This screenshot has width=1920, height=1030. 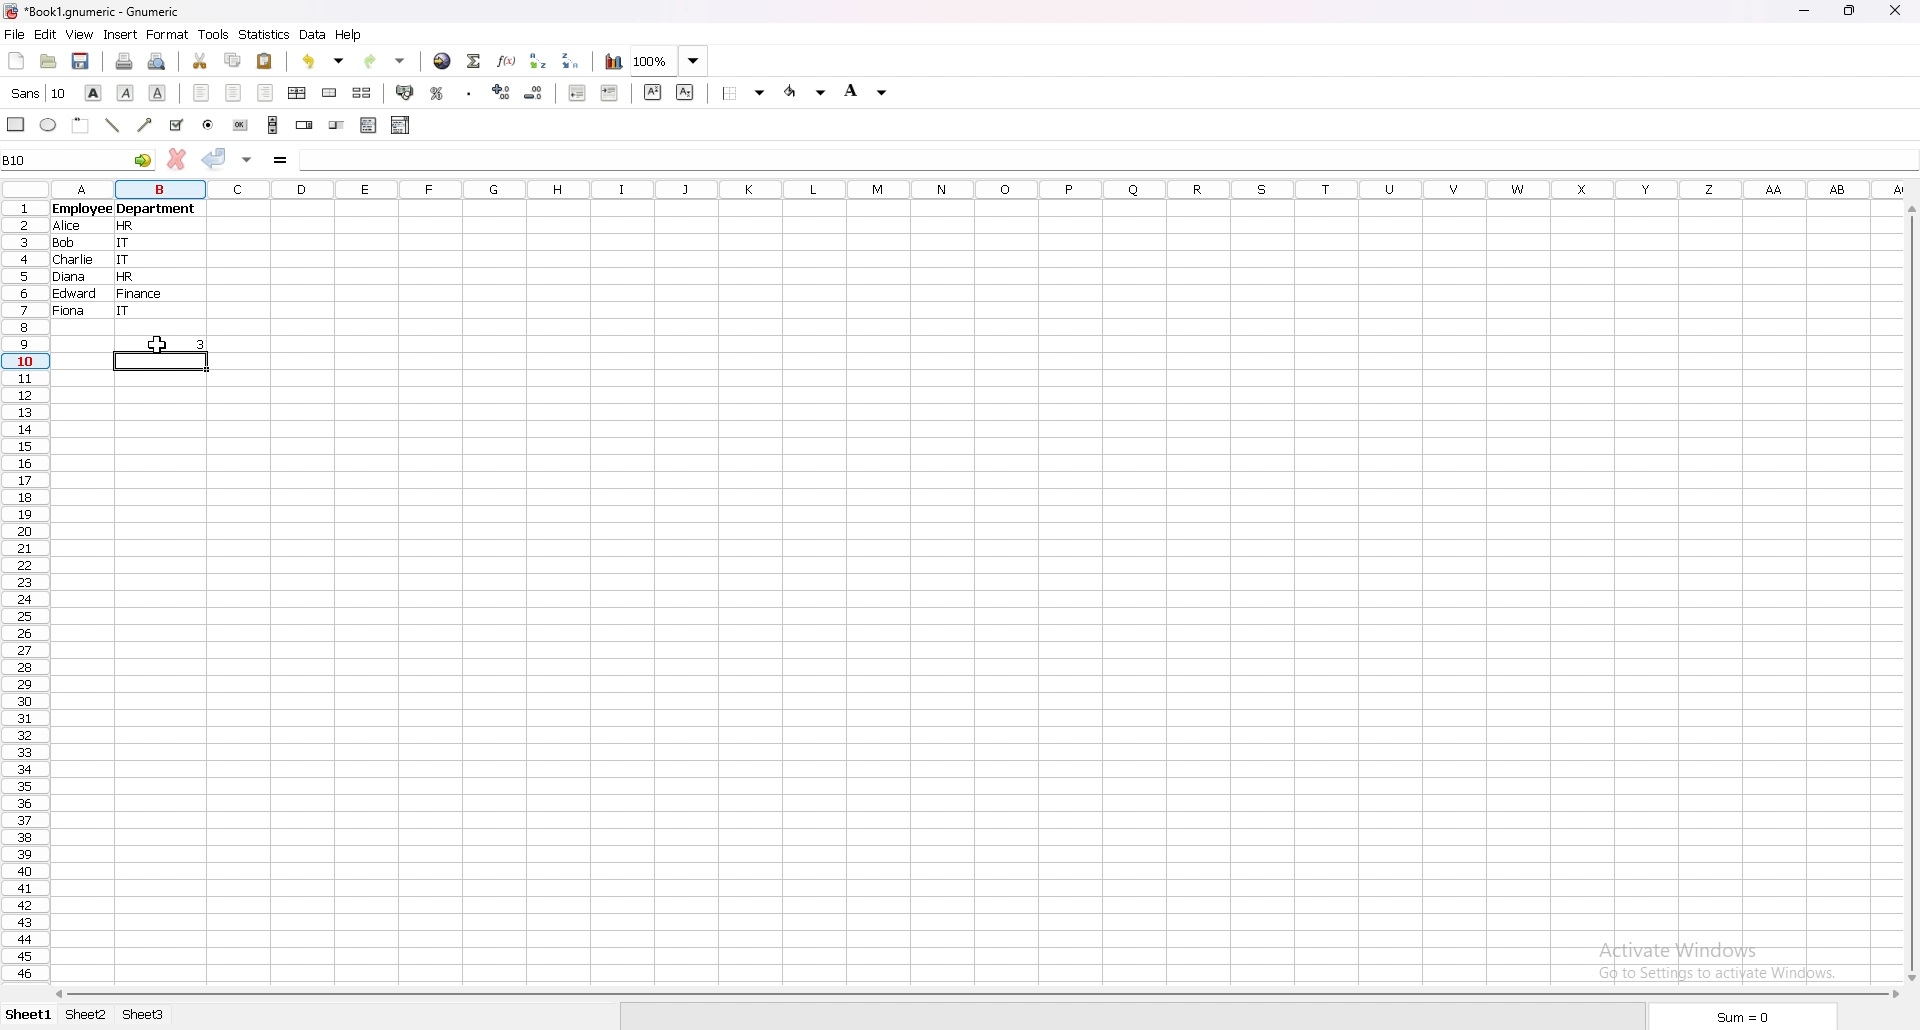 What do you see at coordinates (38, 93) in the screenshot?
I see `font` at bounding box center [38, 93].